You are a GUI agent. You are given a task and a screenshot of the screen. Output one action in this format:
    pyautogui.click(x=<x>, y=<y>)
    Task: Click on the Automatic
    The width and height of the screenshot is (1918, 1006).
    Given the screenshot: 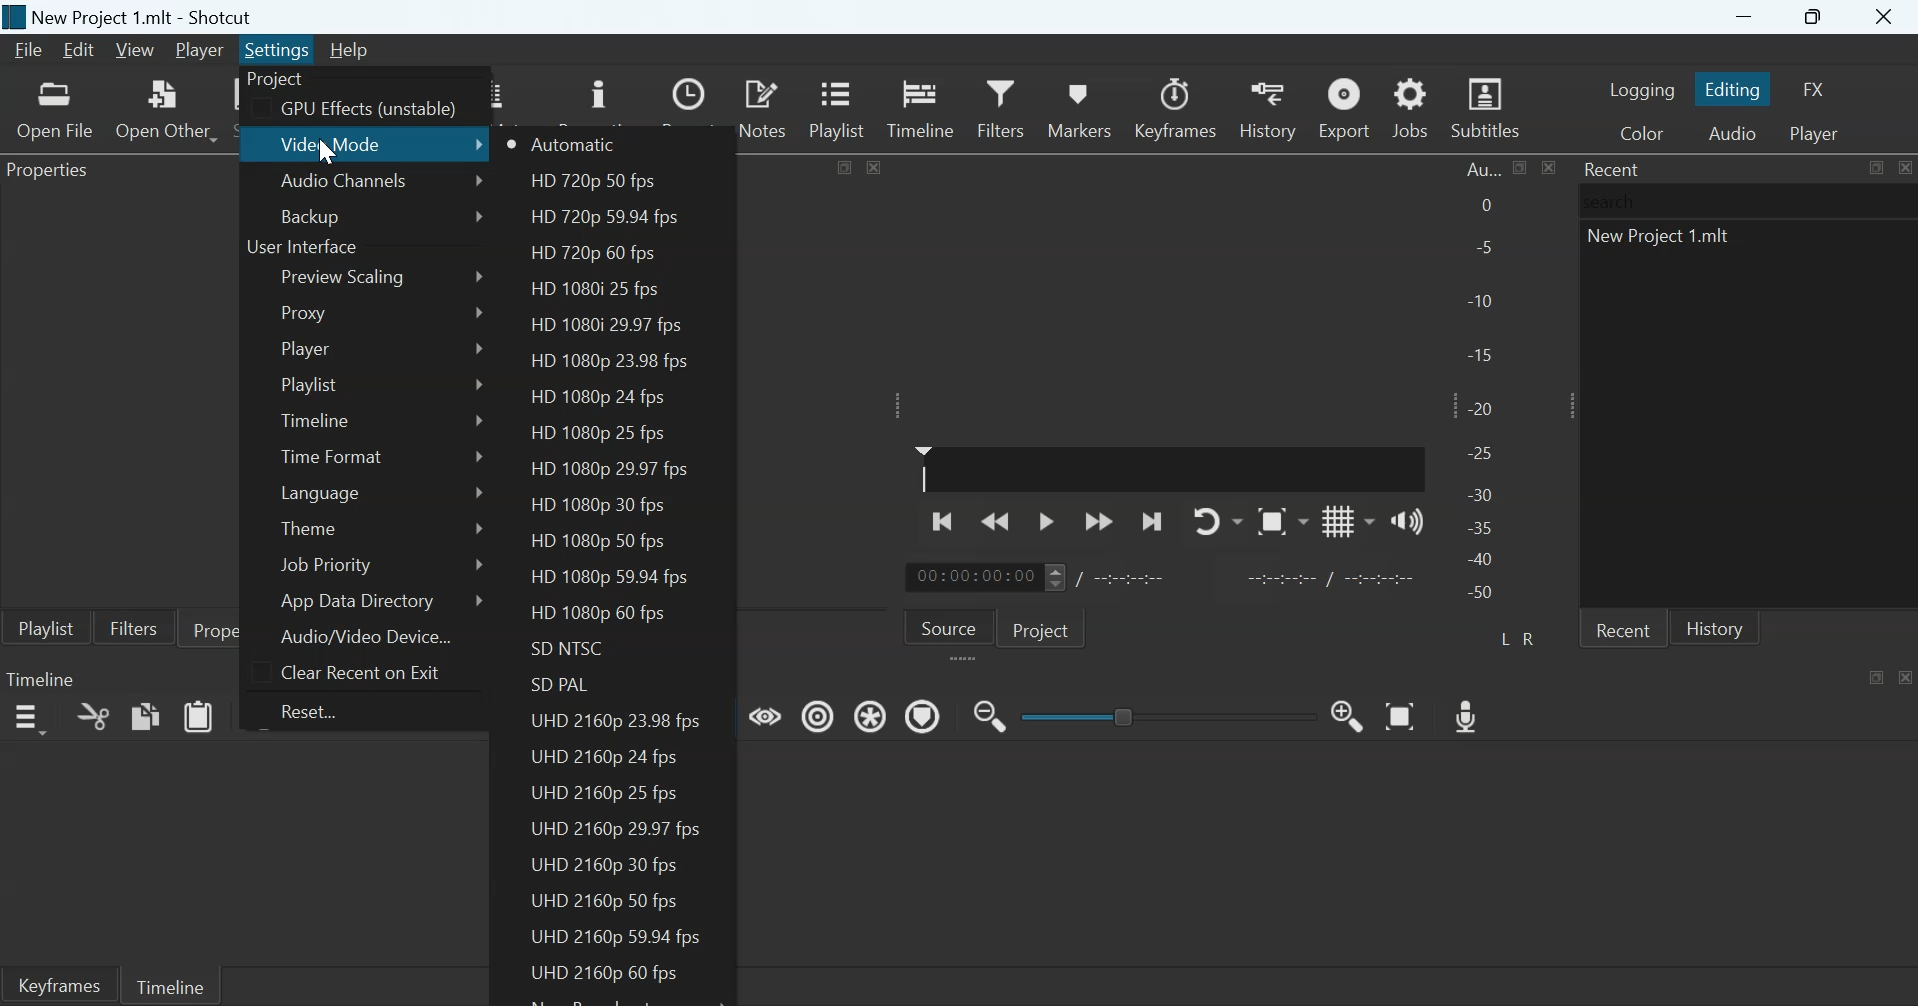 What is the action you would take?
    pyautogui.click(x=576, y=144)
    